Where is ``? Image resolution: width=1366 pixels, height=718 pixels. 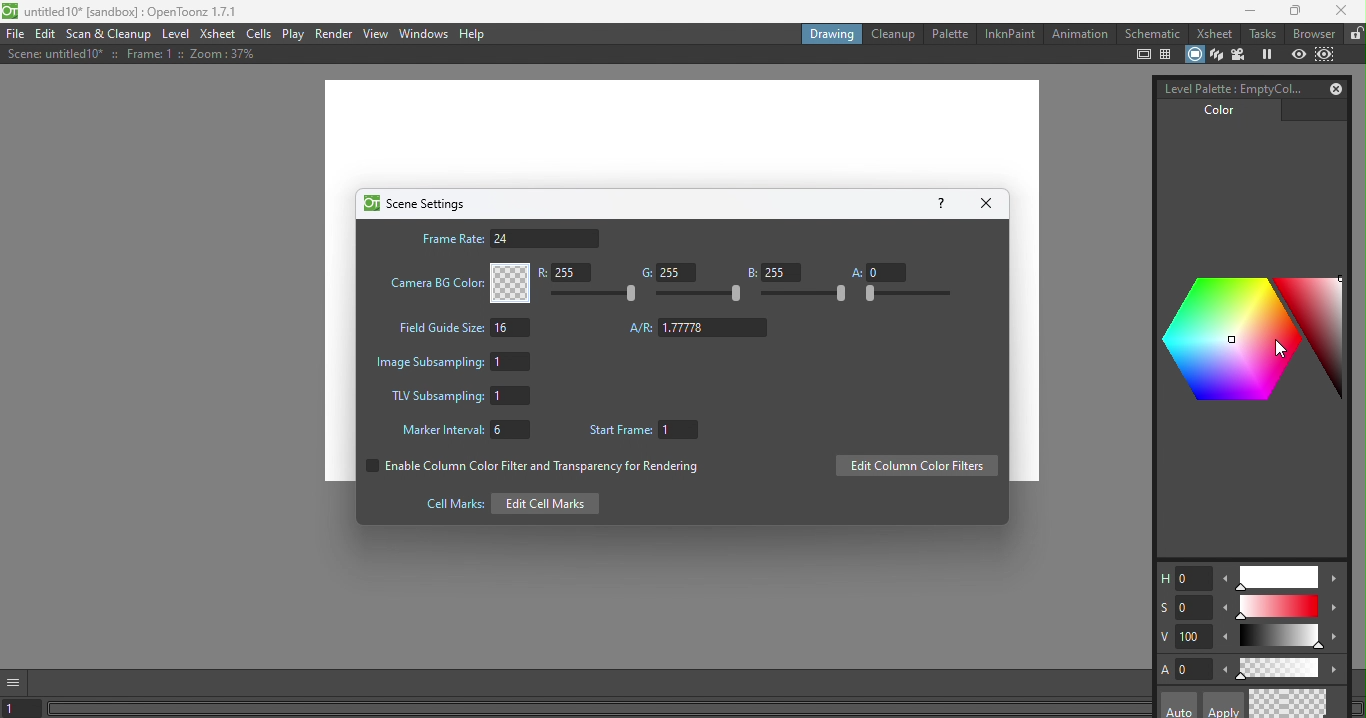
 is located at coordinates (1335, 612).